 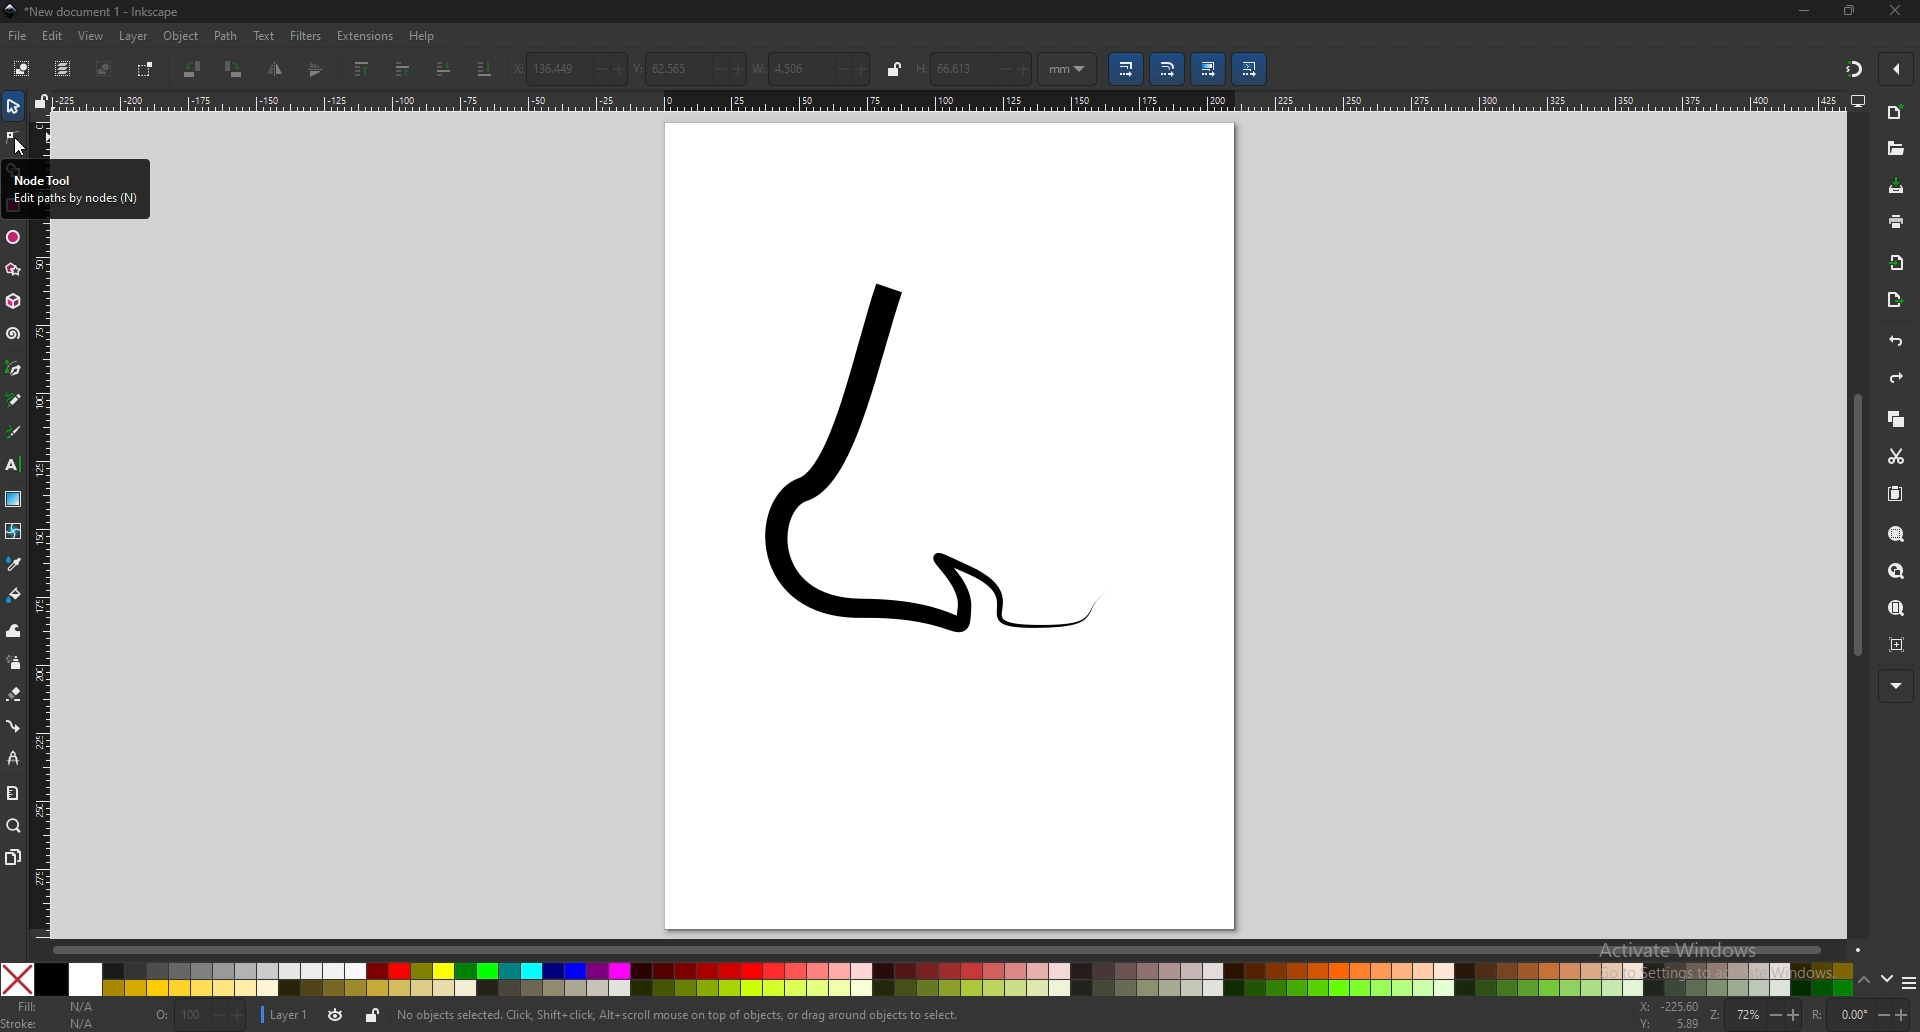 I want to click on measure, so click(x=13, y=794).